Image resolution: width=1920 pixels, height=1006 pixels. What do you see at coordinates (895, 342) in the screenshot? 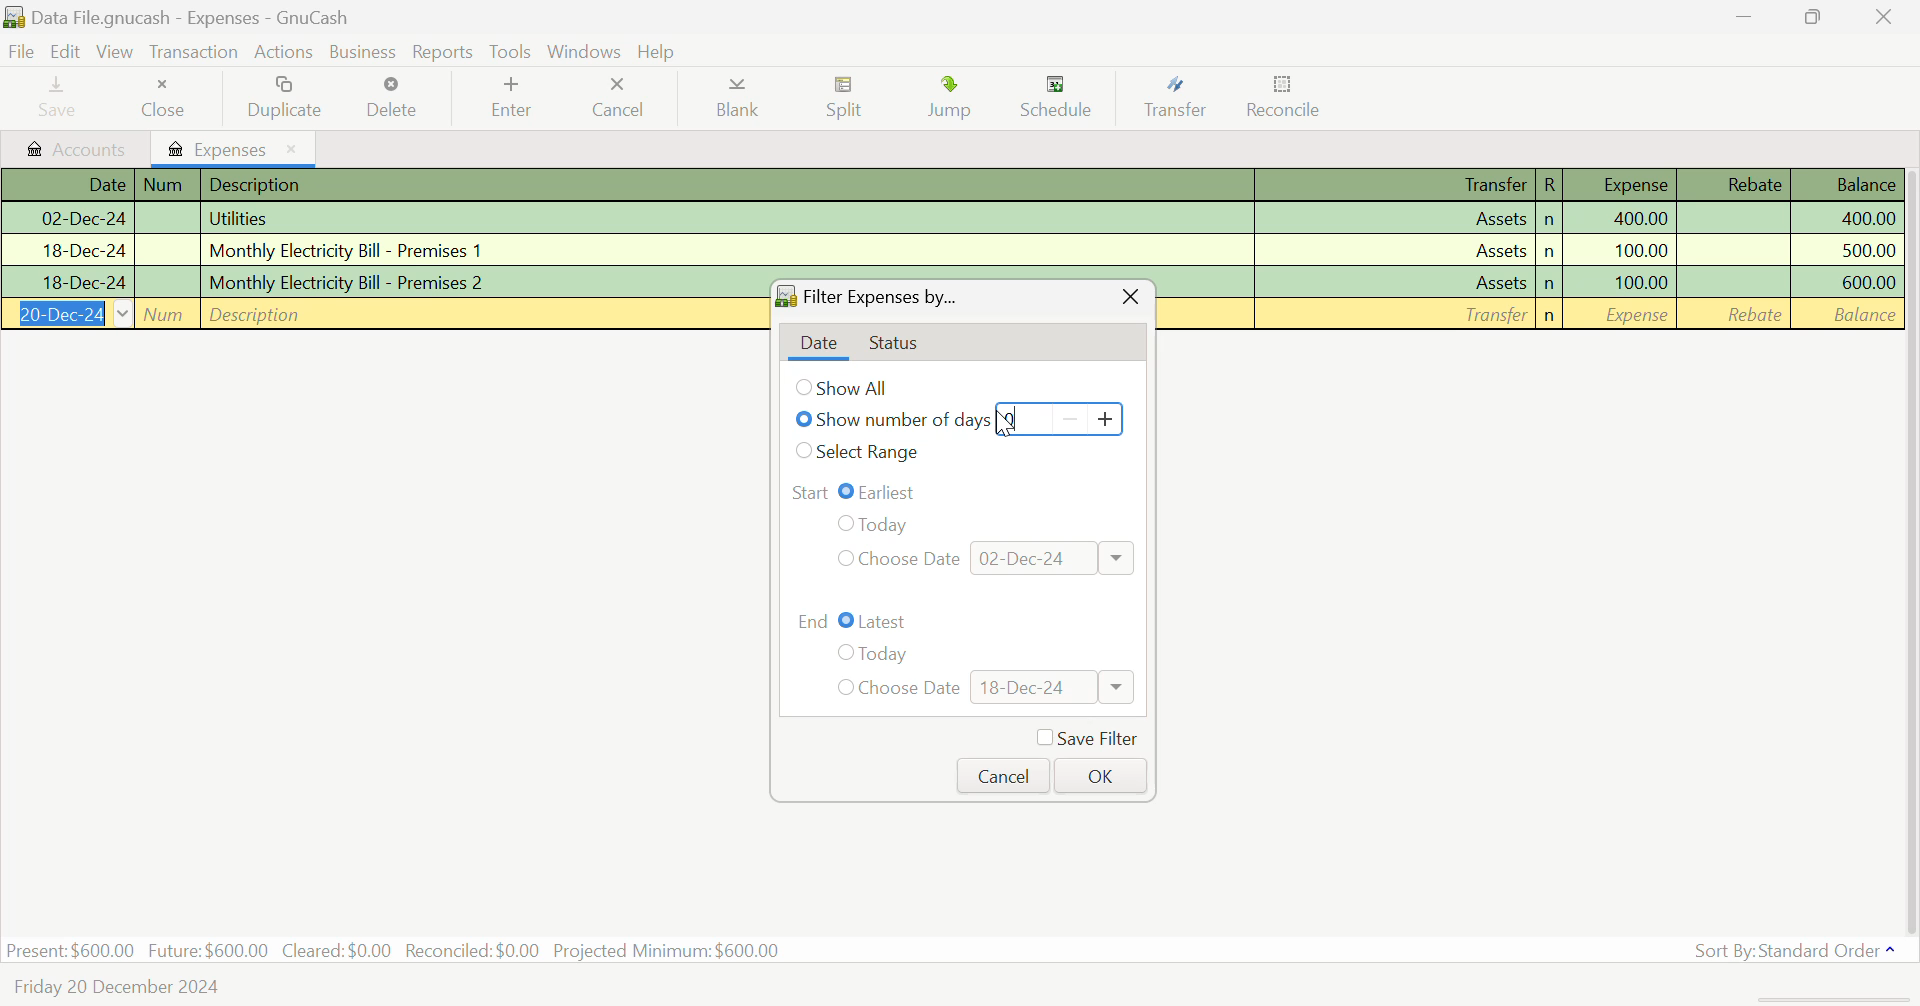
I see `Status Tab` at bounding box center [895, 342].